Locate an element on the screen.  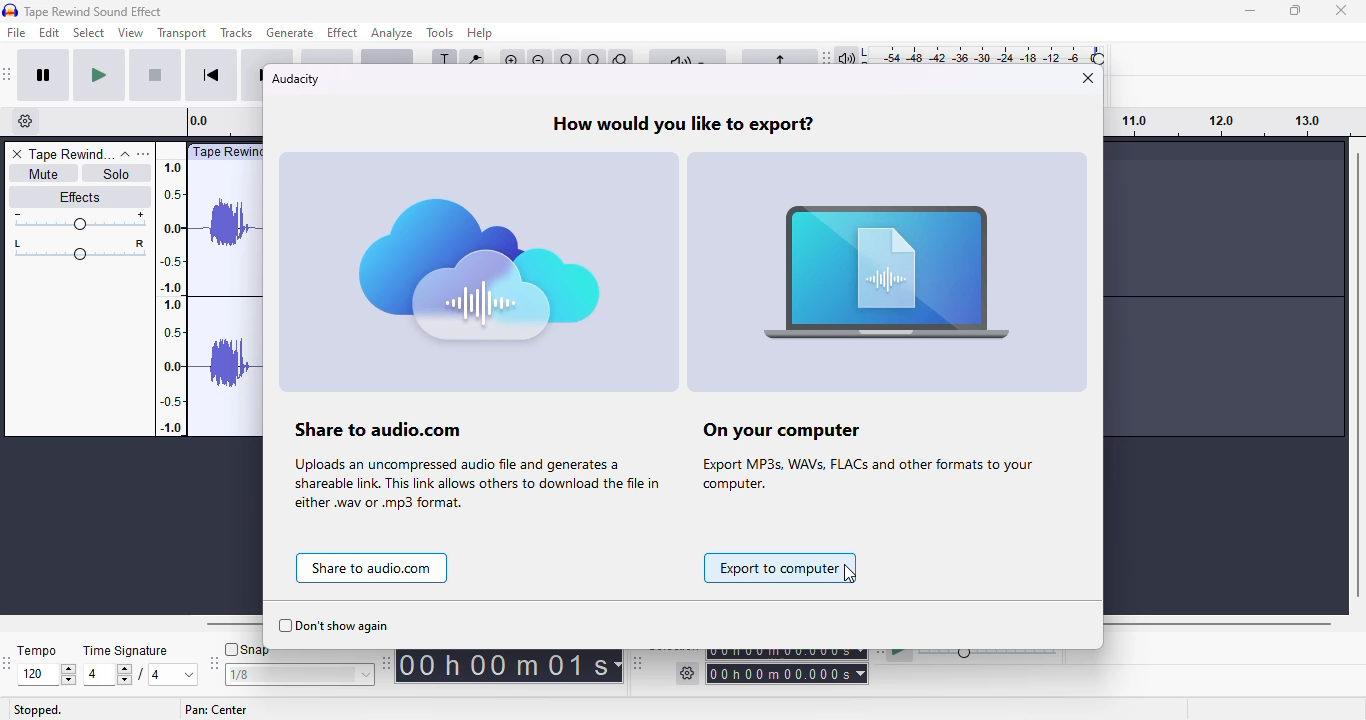
timestamps is located at coordinates (170, 296).